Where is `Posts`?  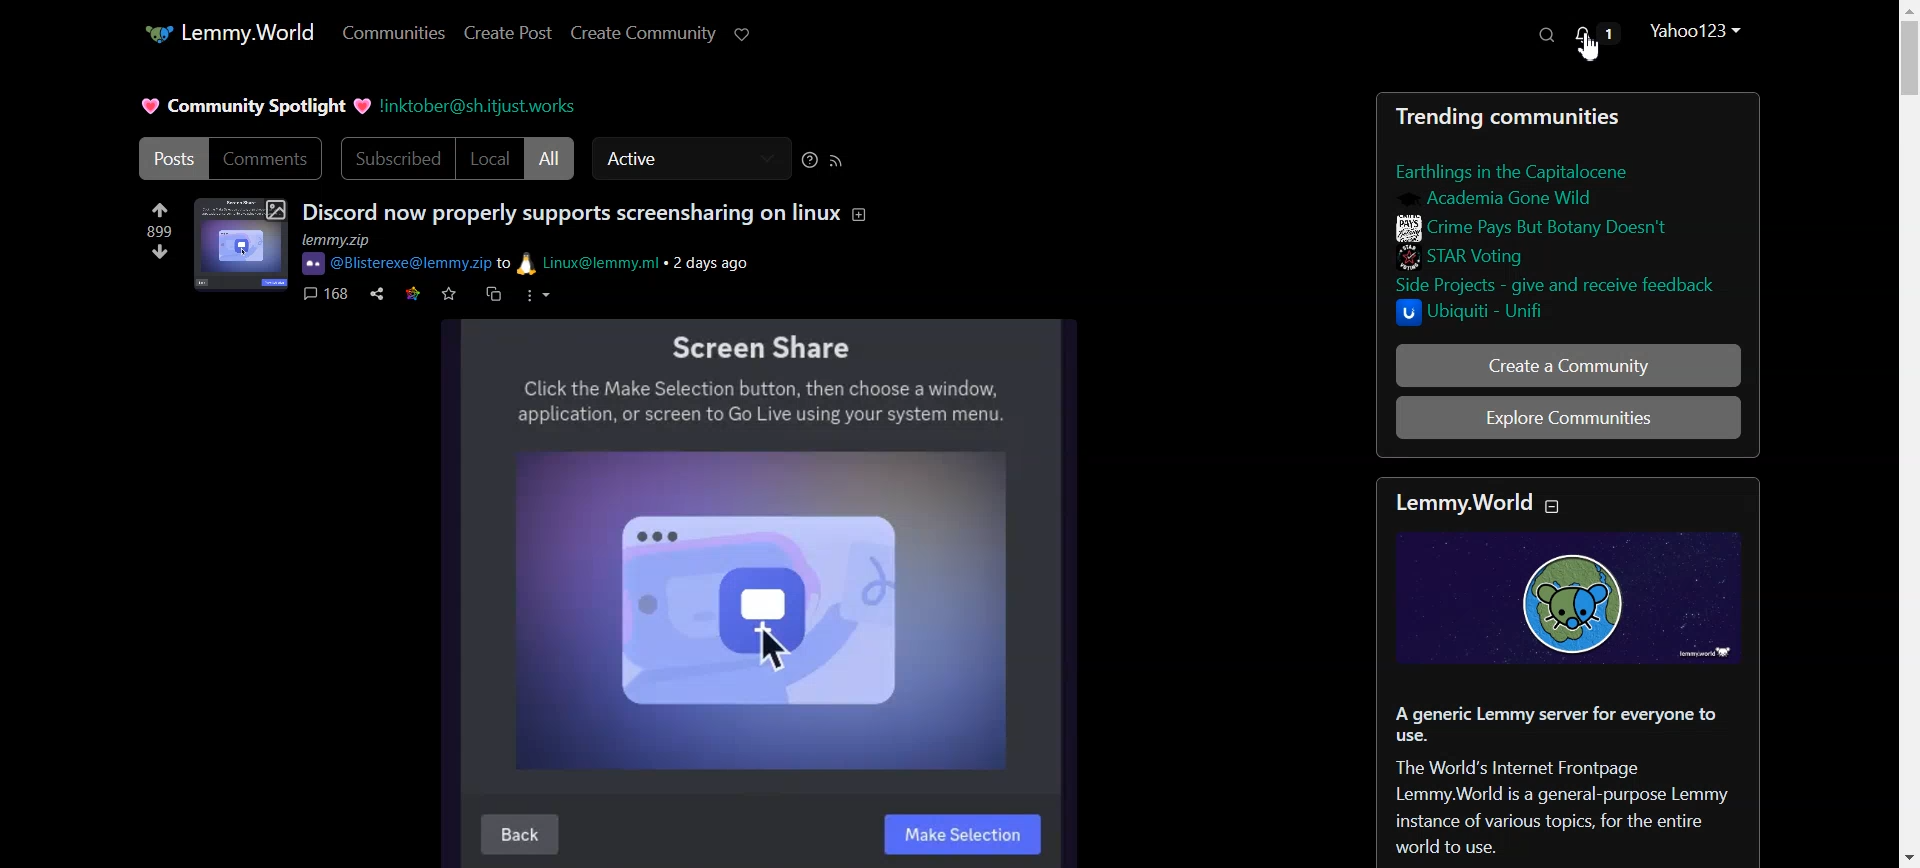
Posts is located at coordinates (1568, 216).